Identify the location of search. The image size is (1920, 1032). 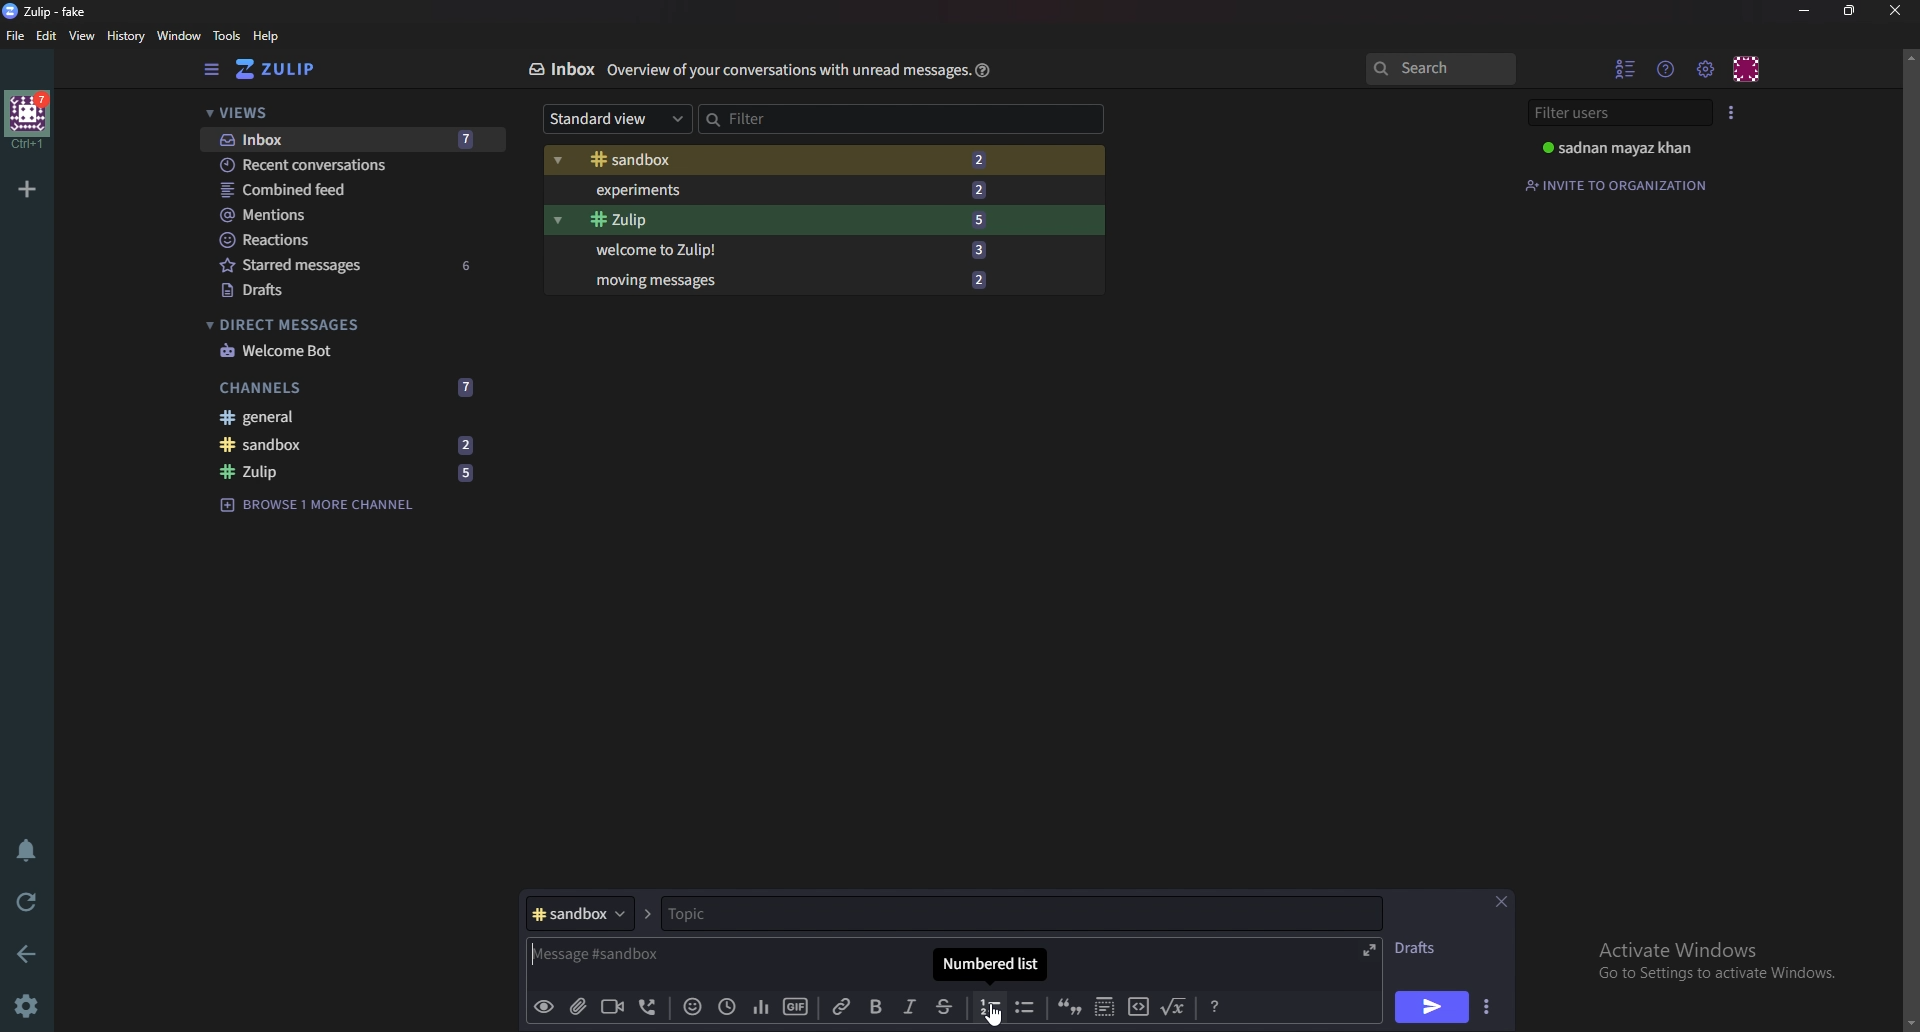
(1440, 70).